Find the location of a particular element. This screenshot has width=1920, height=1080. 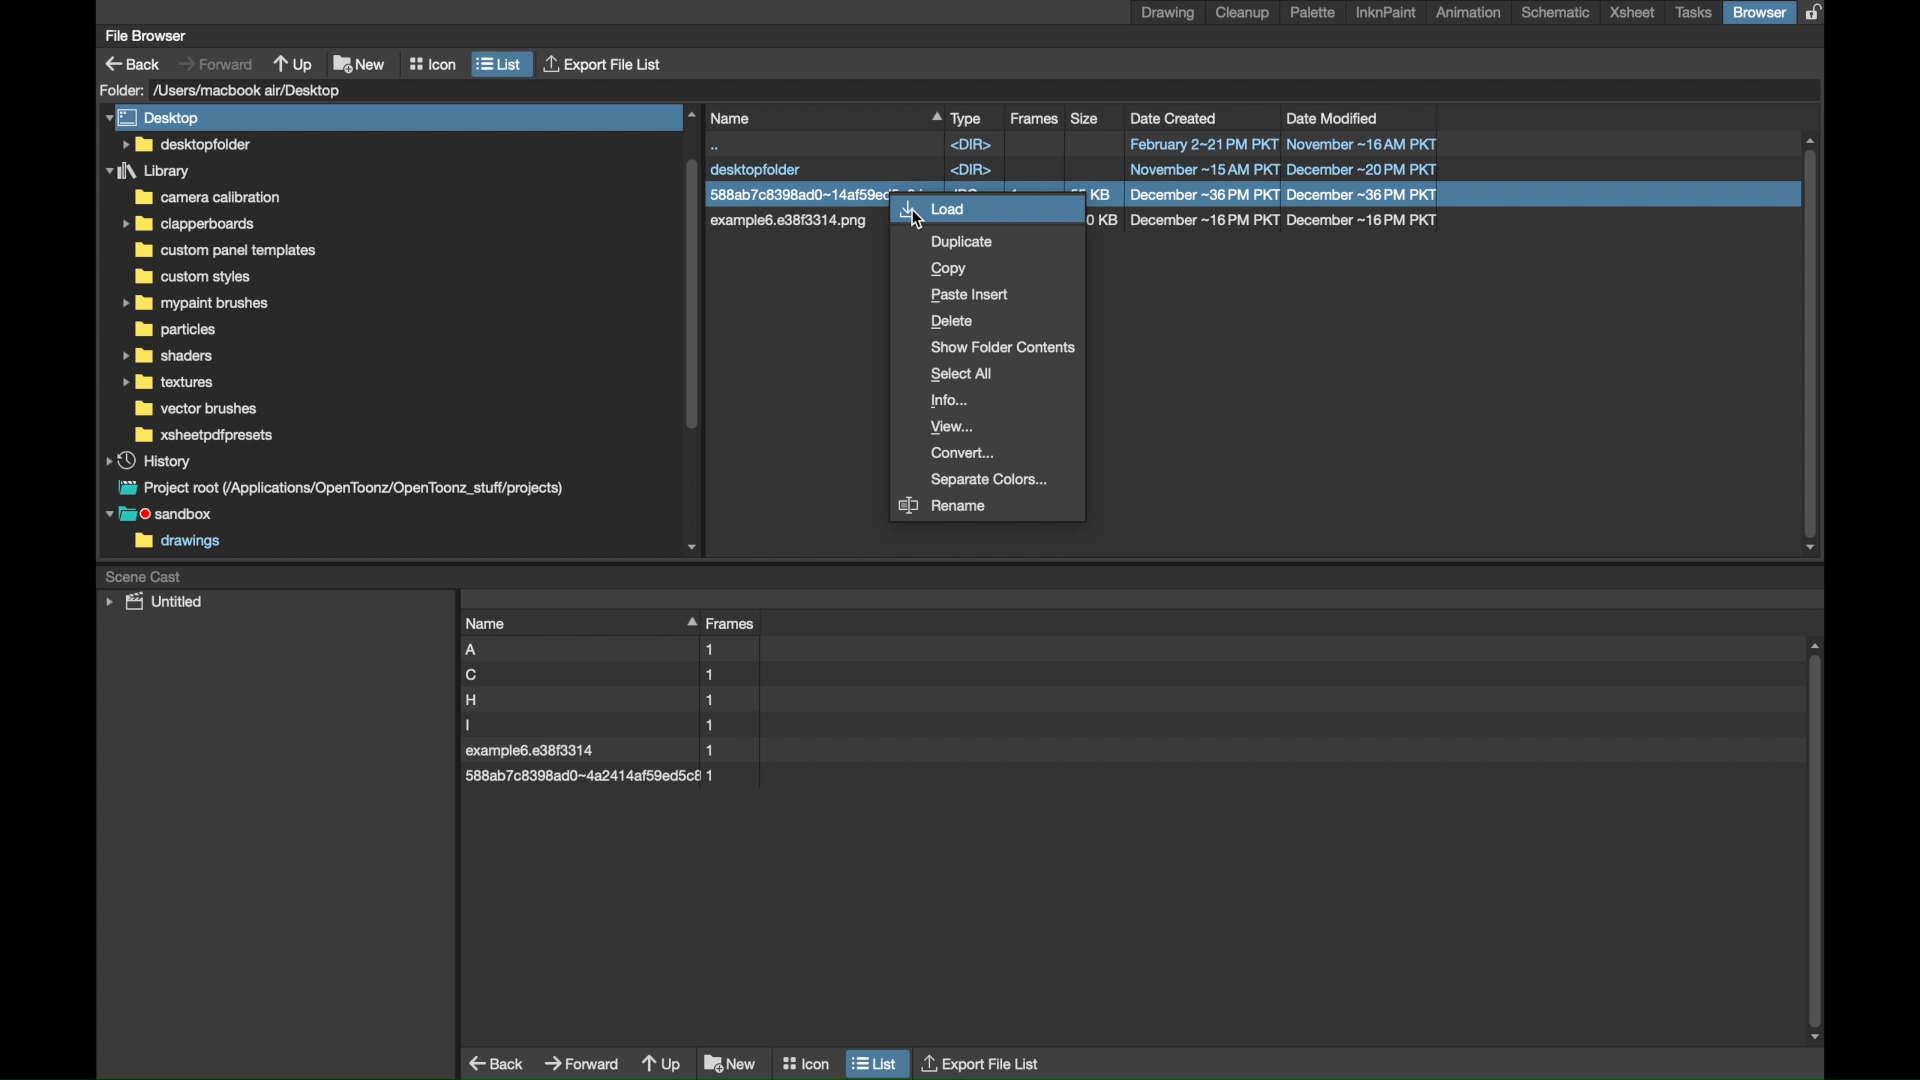

file is located at coordinates (796, 222).